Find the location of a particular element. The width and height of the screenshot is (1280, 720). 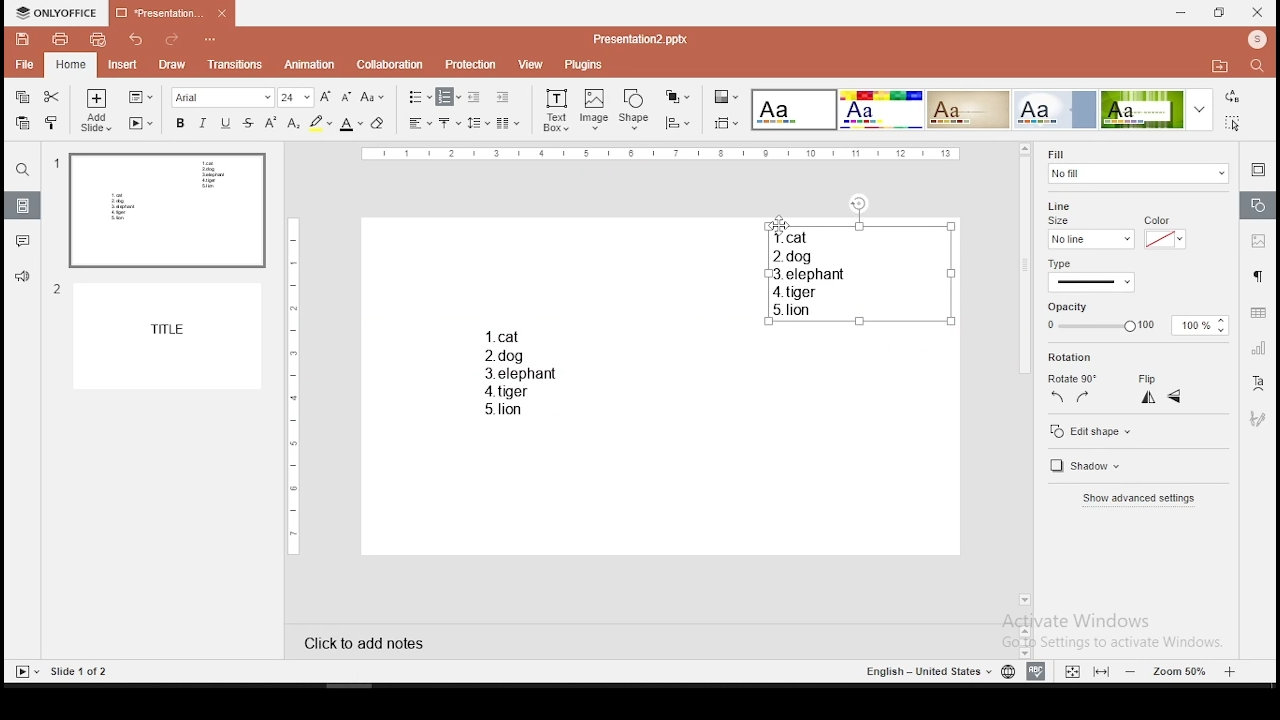

numbers is located at coordinates (55, 233).